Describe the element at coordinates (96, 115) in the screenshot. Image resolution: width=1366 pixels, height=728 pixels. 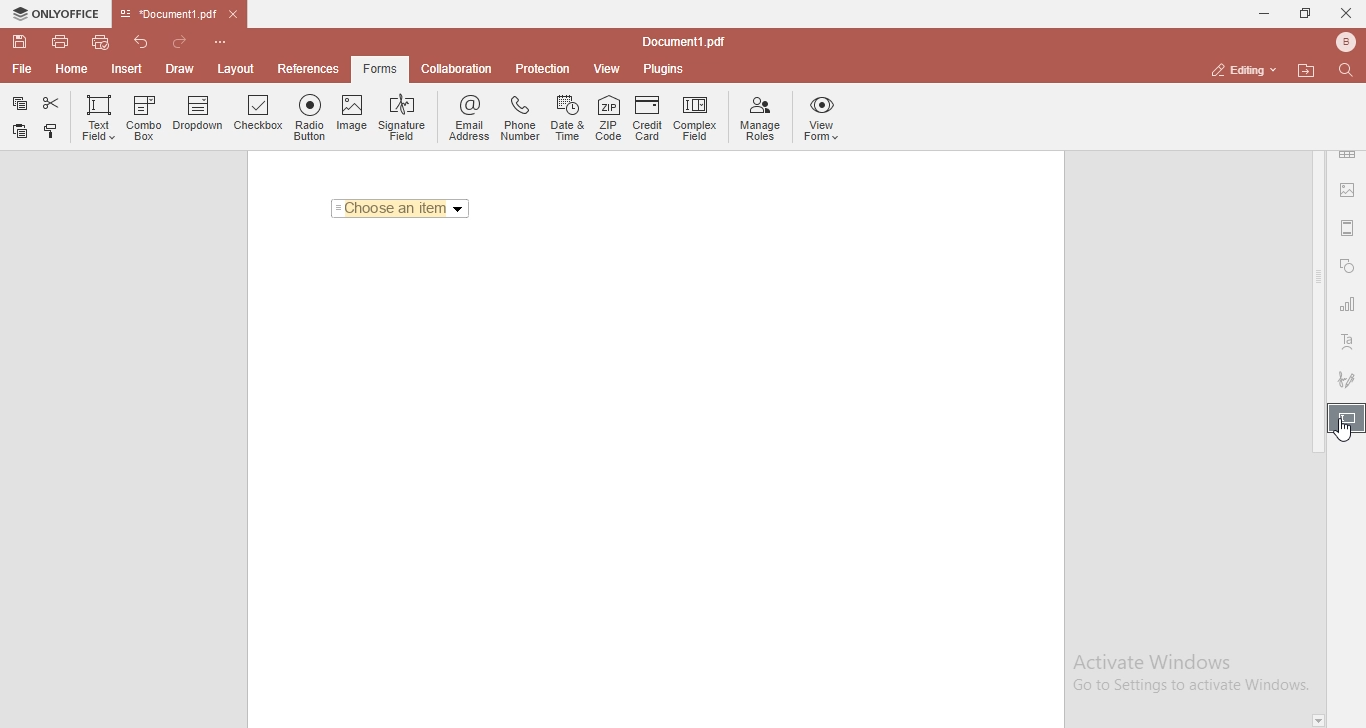
I see `text field` at that location.